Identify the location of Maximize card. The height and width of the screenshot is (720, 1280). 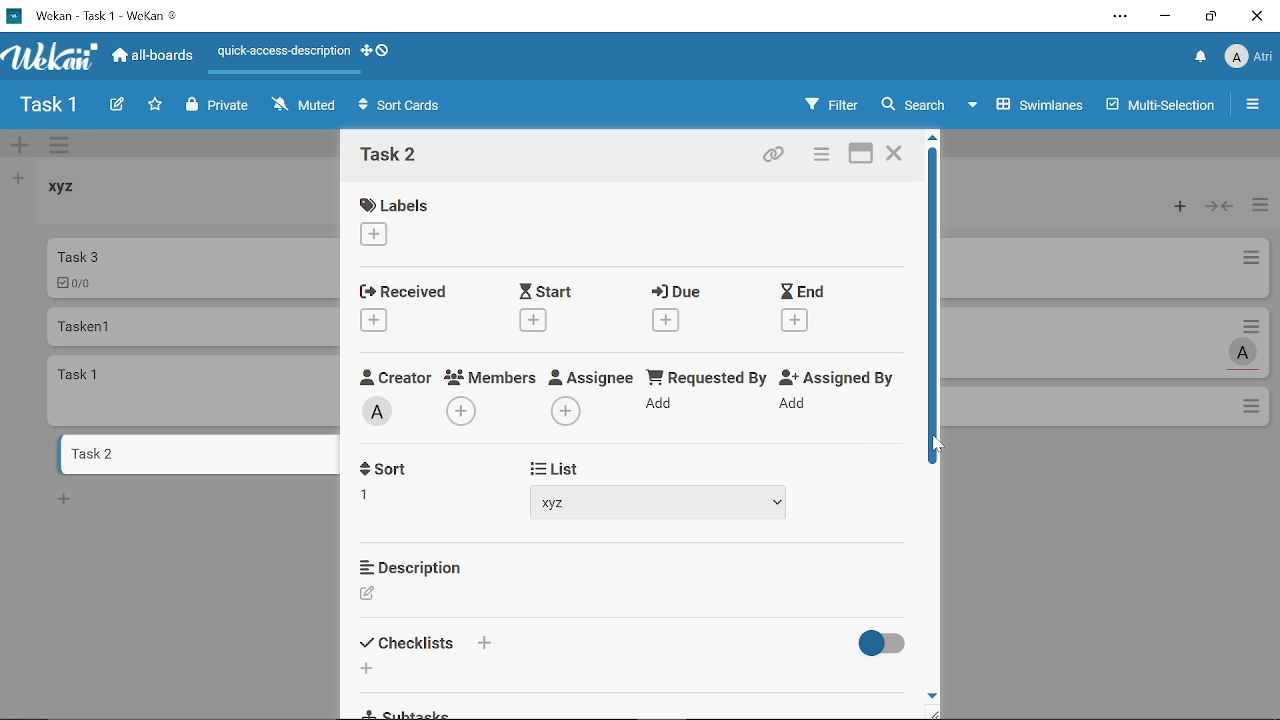
(861, 156).